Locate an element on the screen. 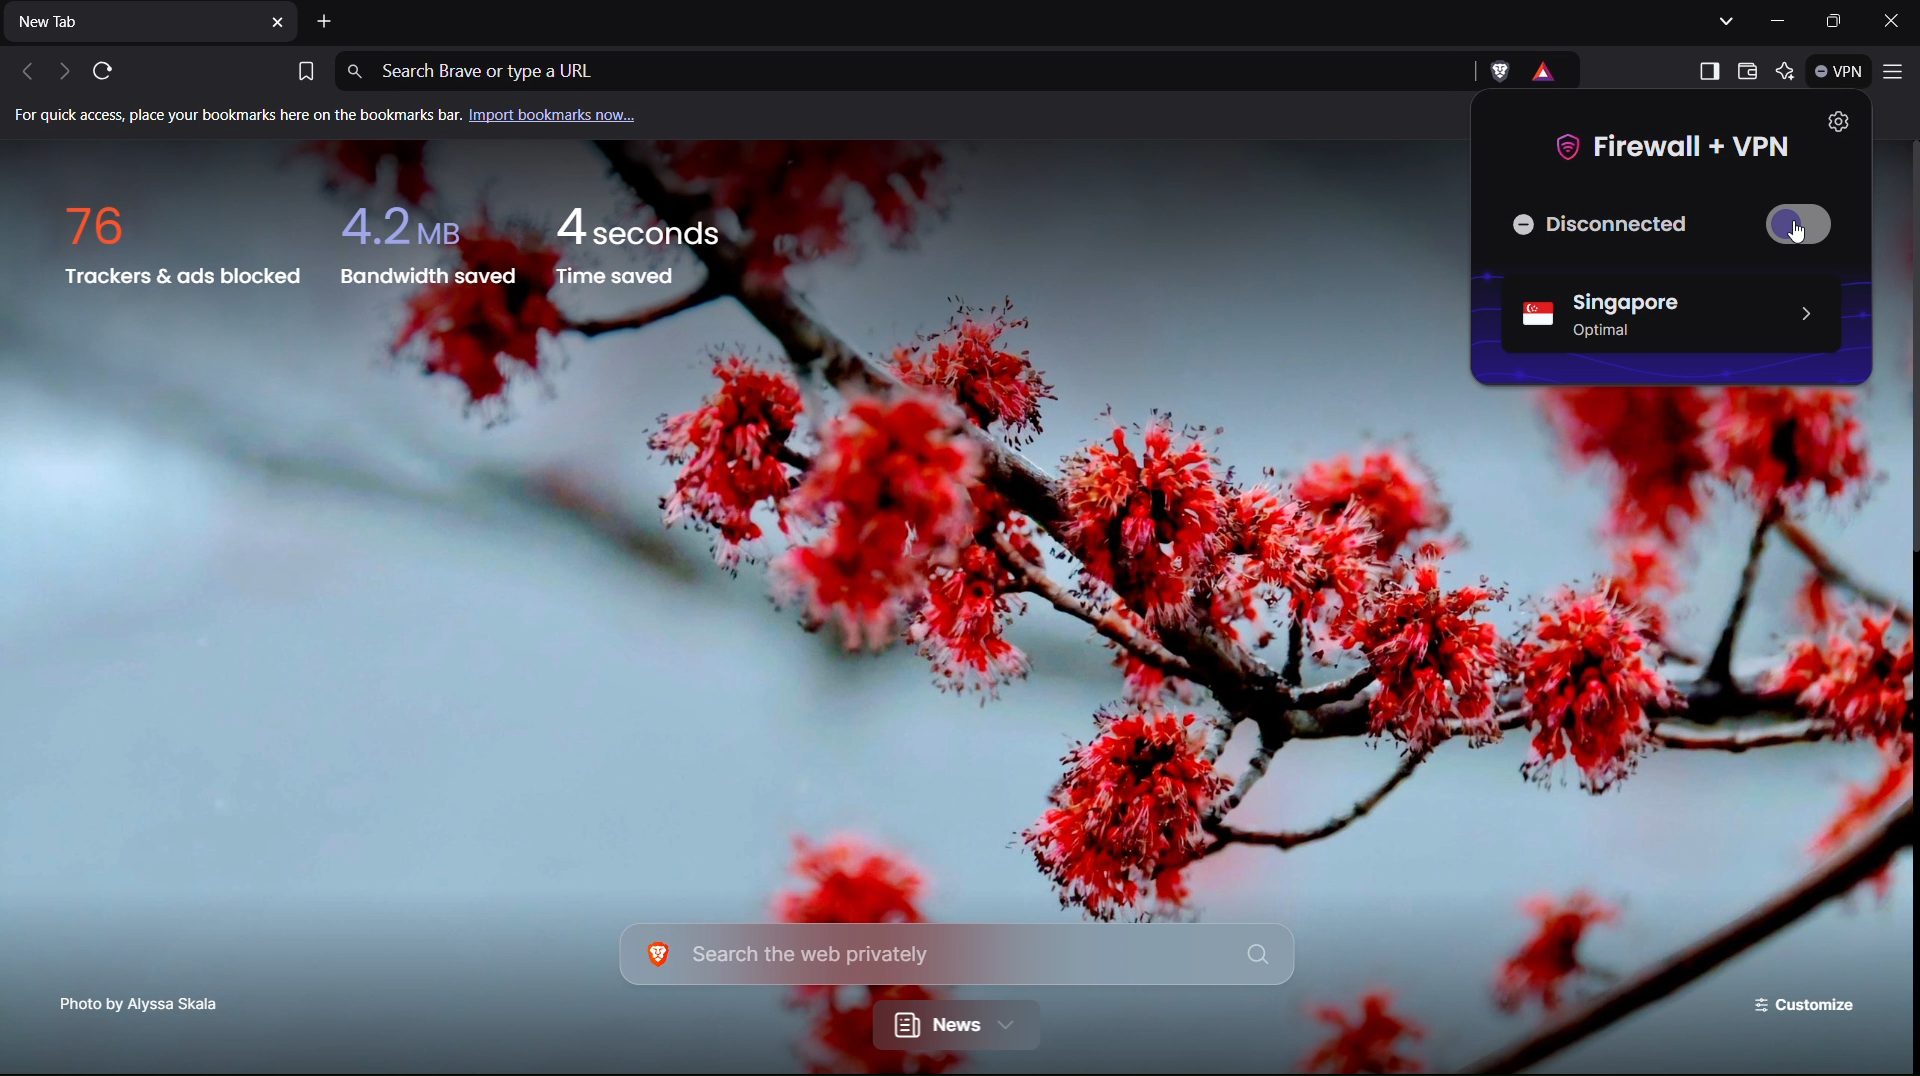 This screenshot has width=1920, height=1076. Application Menu is located at coordinates (1895, 75).